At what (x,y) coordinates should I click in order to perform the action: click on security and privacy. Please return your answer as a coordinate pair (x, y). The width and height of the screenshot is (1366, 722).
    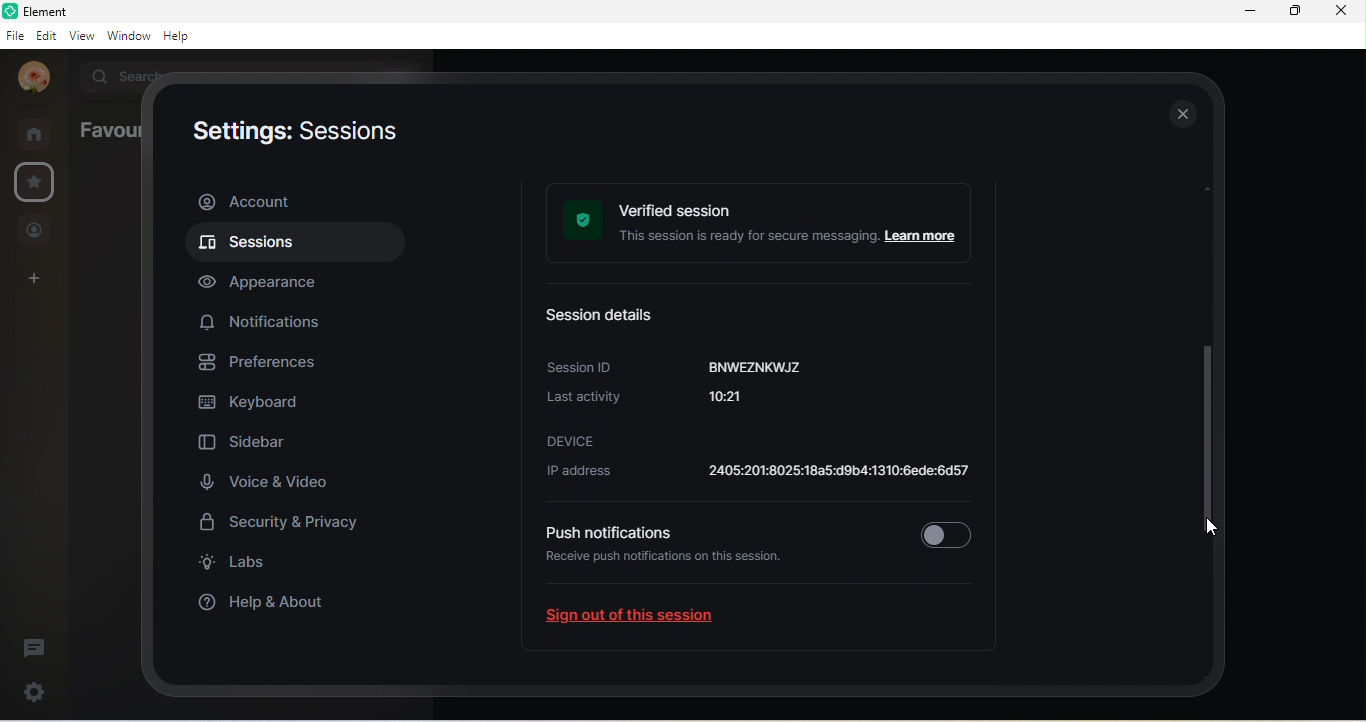
    Looking at the image, I should click on (290, 525).